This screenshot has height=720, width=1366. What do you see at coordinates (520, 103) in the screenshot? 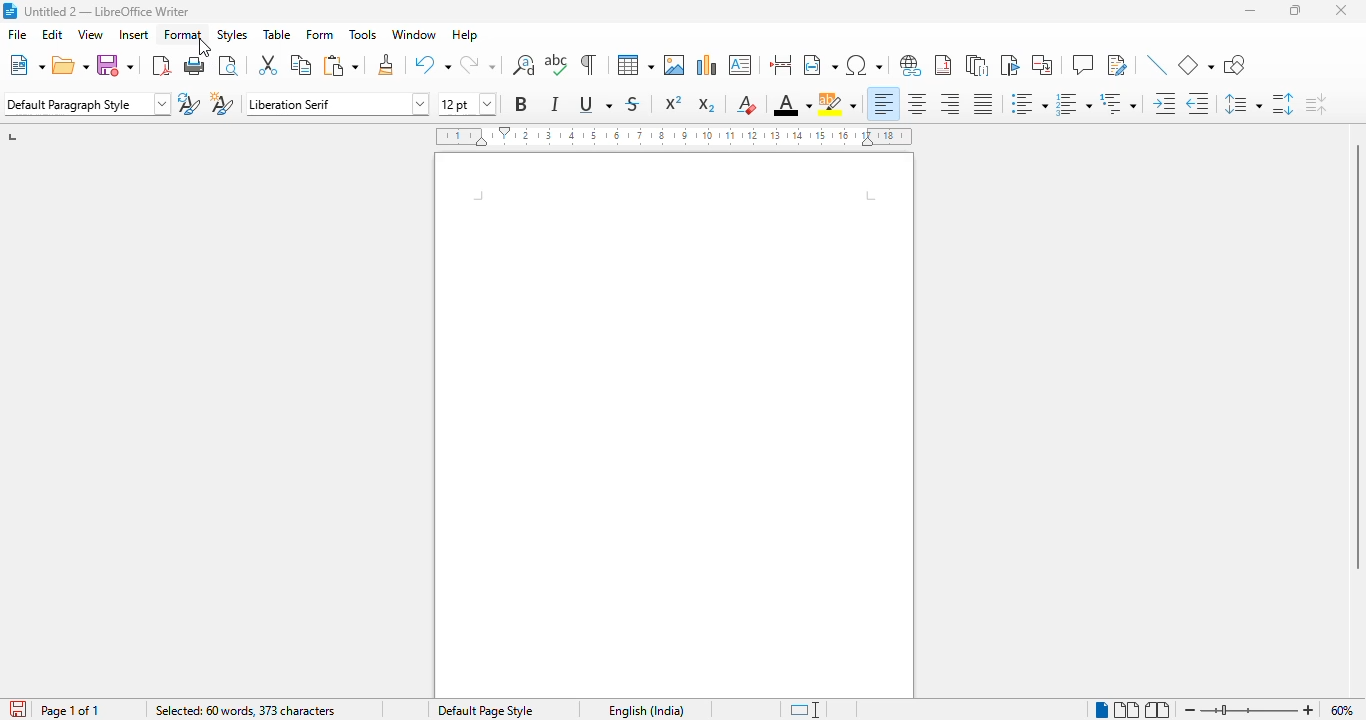
I see `bold` at bounding box center [520, 103].